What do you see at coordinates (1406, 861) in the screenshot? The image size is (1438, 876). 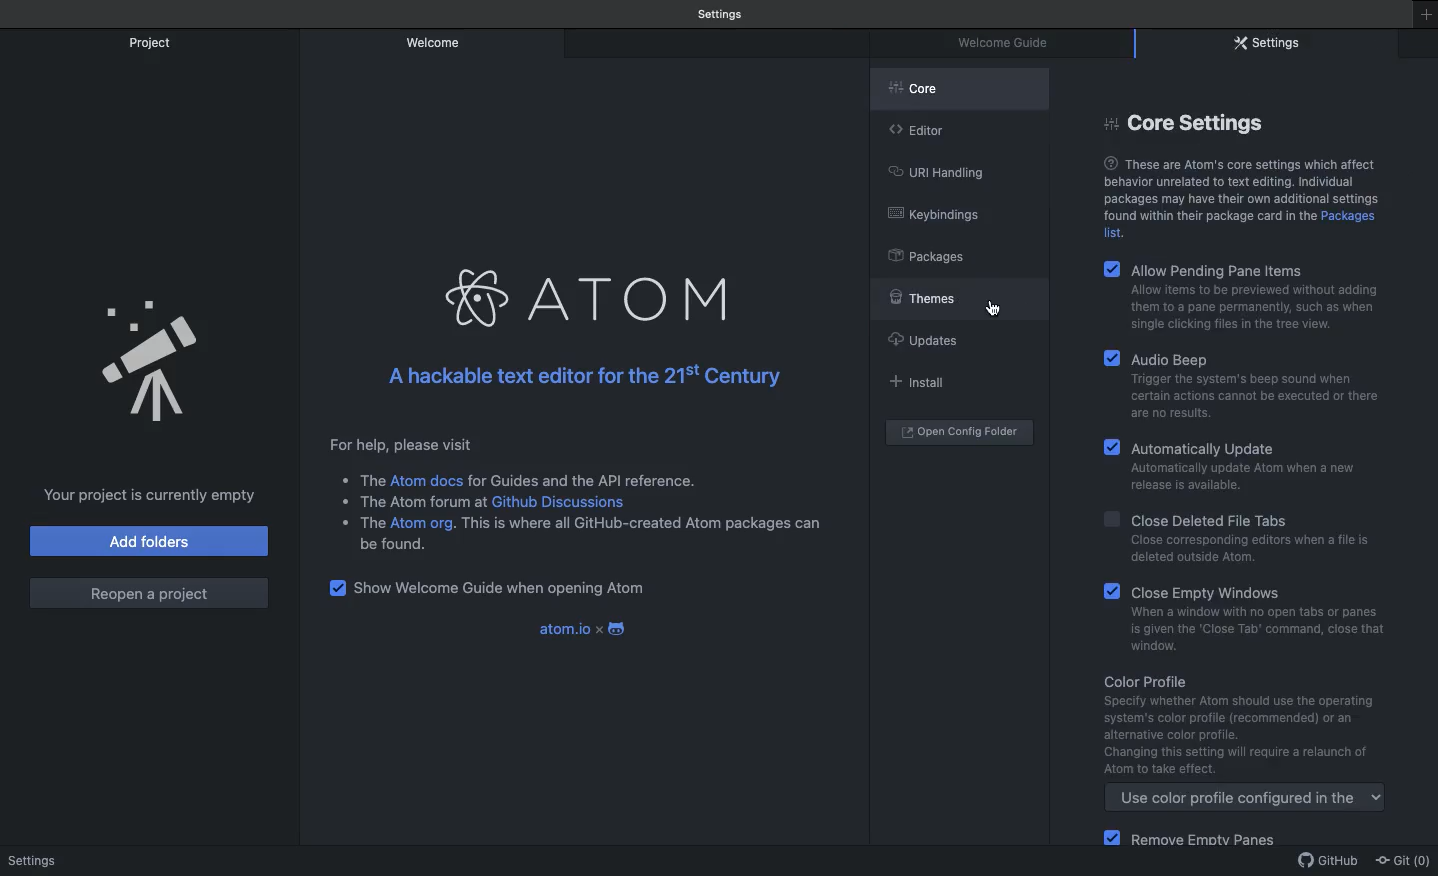 I see `Git` at bounding box center [1406, 861].